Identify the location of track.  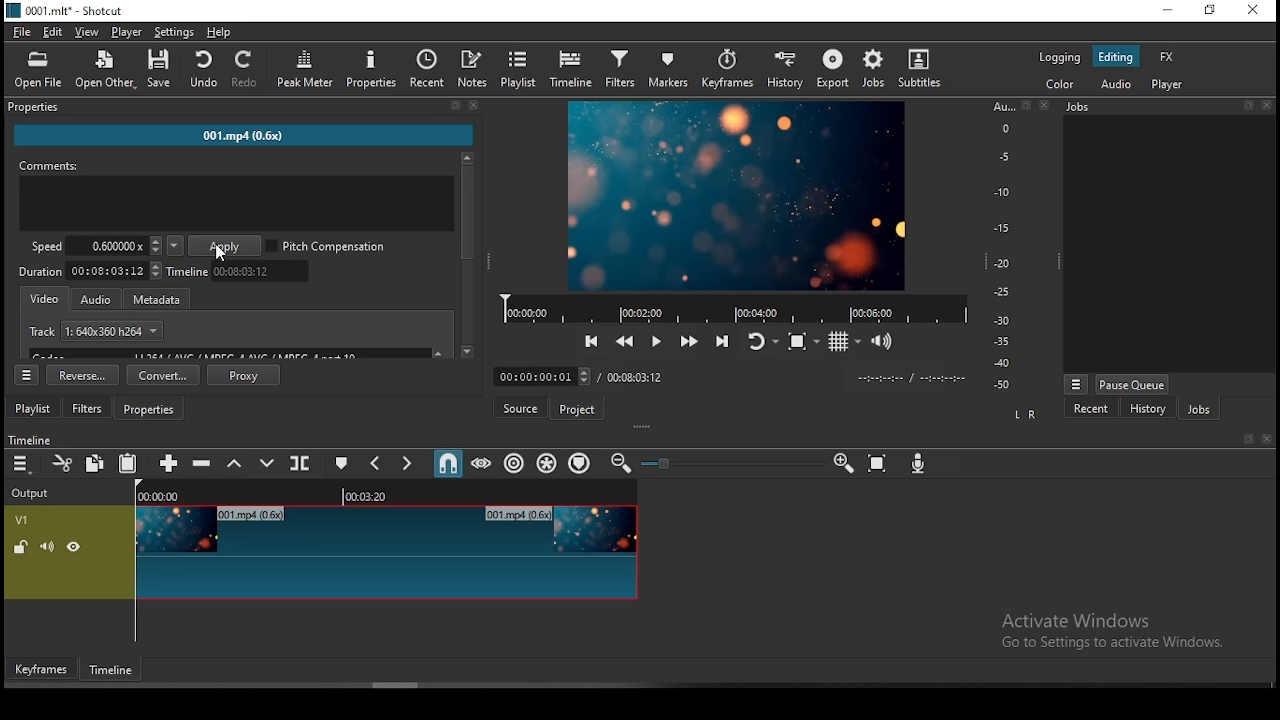
(94, 329).